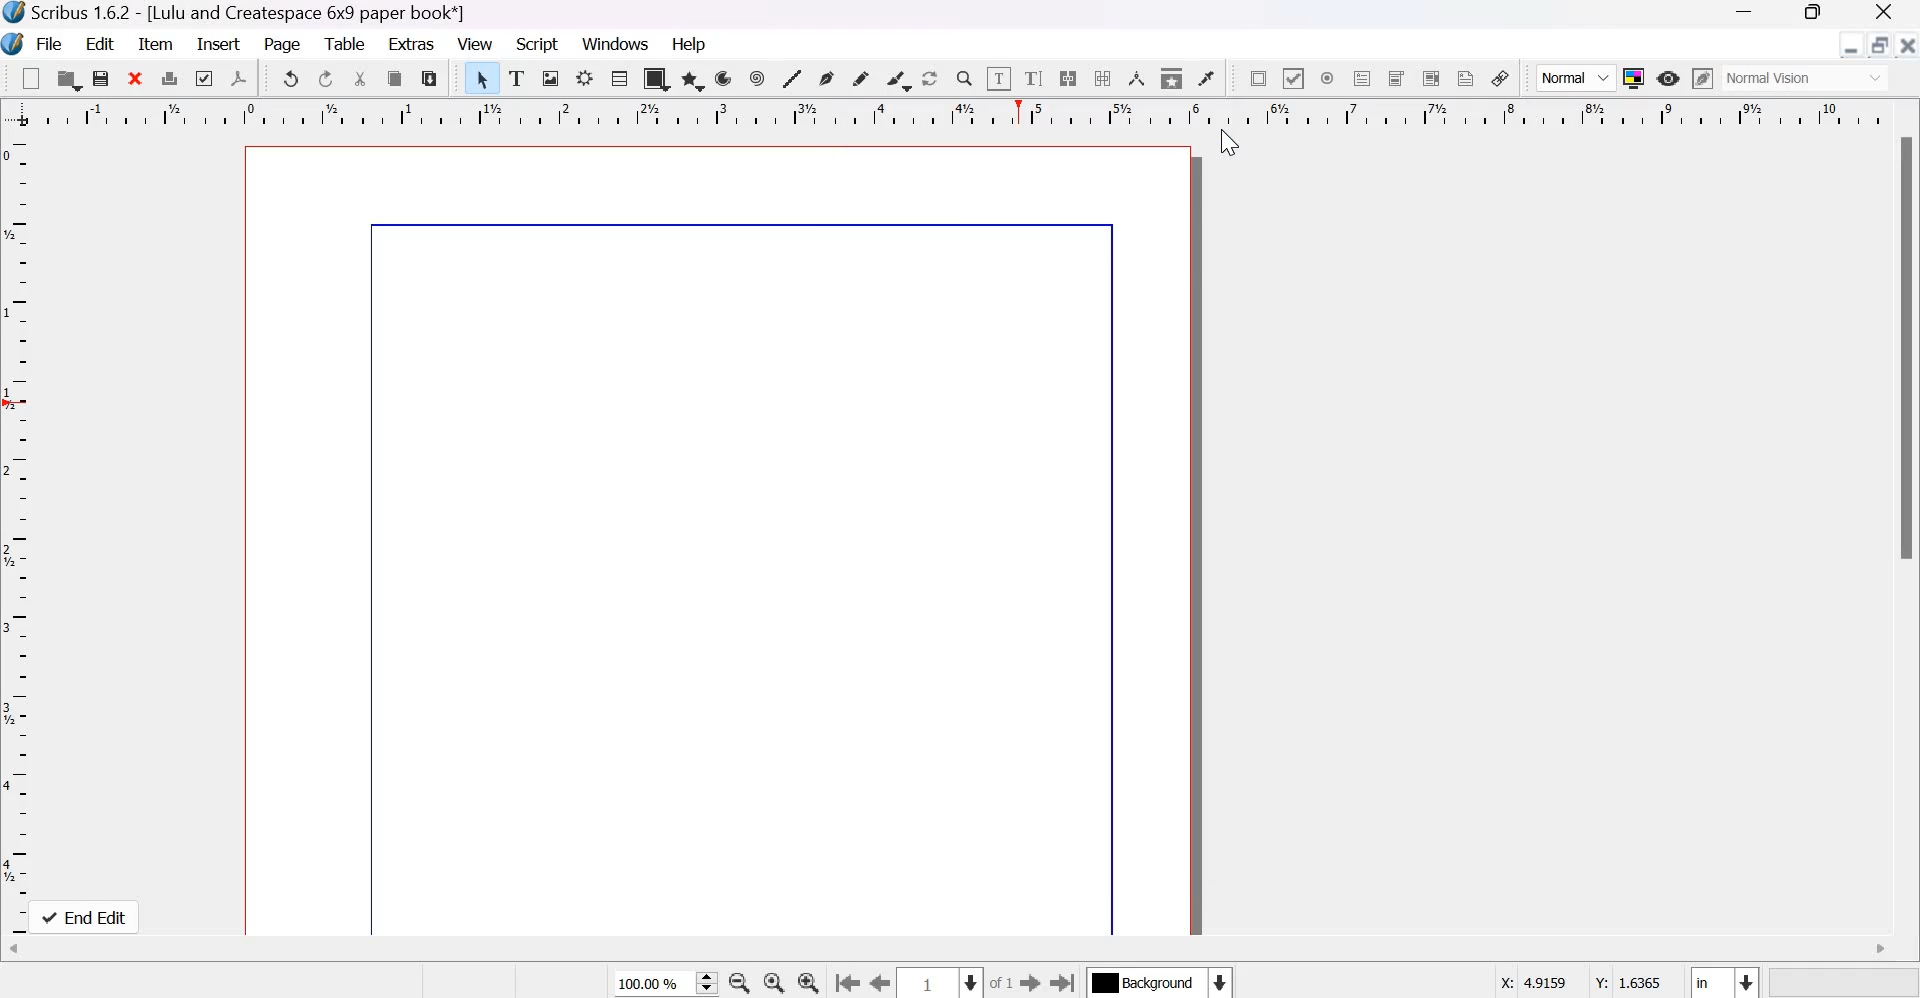 The height and width of the screenshot is (998, 1920). I want to click on copy, so click(396, 79).